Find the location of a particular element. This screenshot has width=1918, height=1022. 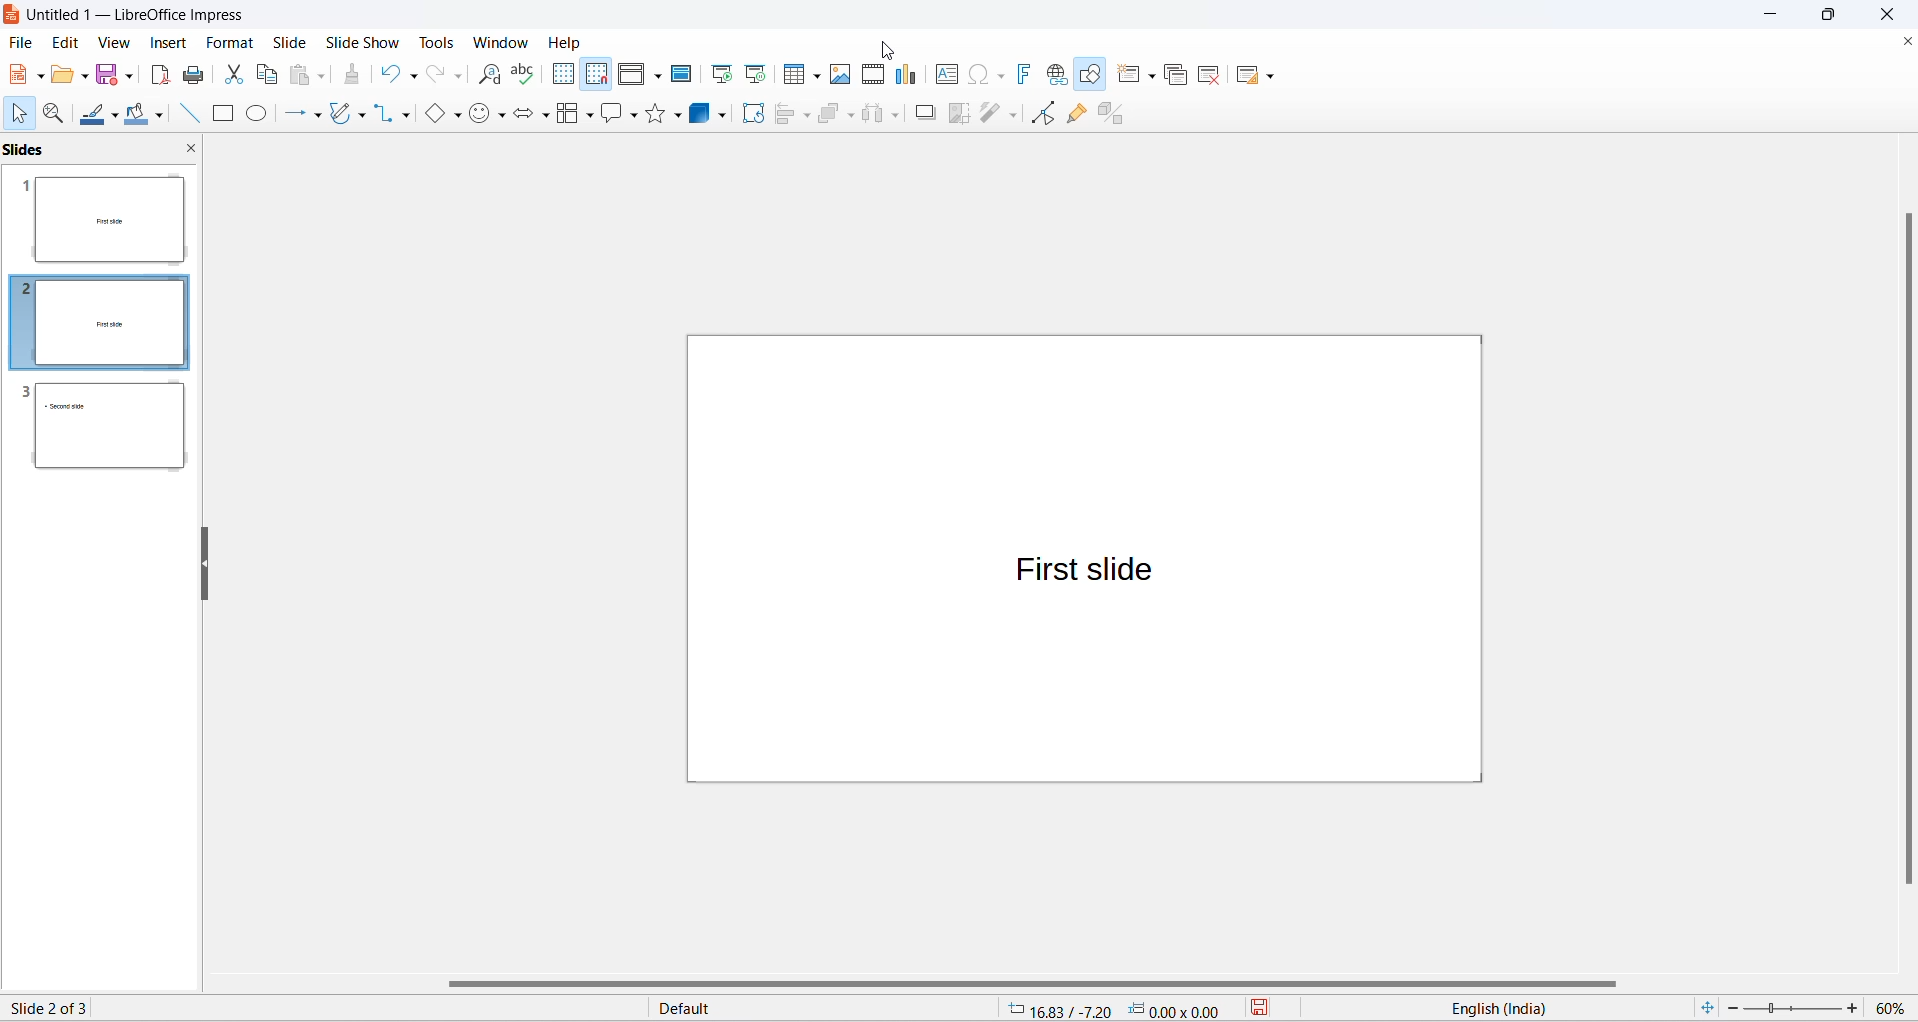

tools is located at coordinates (438, 40).